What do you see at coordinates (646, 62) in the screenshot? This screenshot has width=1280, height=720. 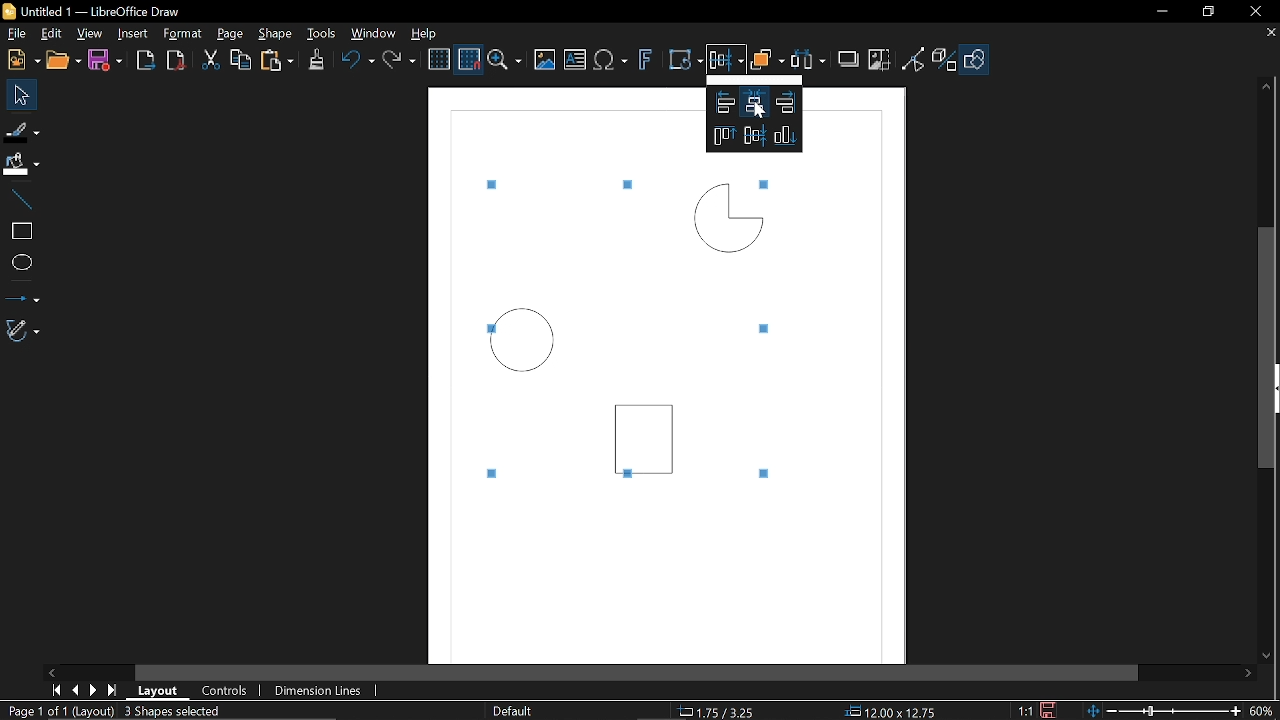 I see `Insert Fontwork` at bounding box center [646, 62].